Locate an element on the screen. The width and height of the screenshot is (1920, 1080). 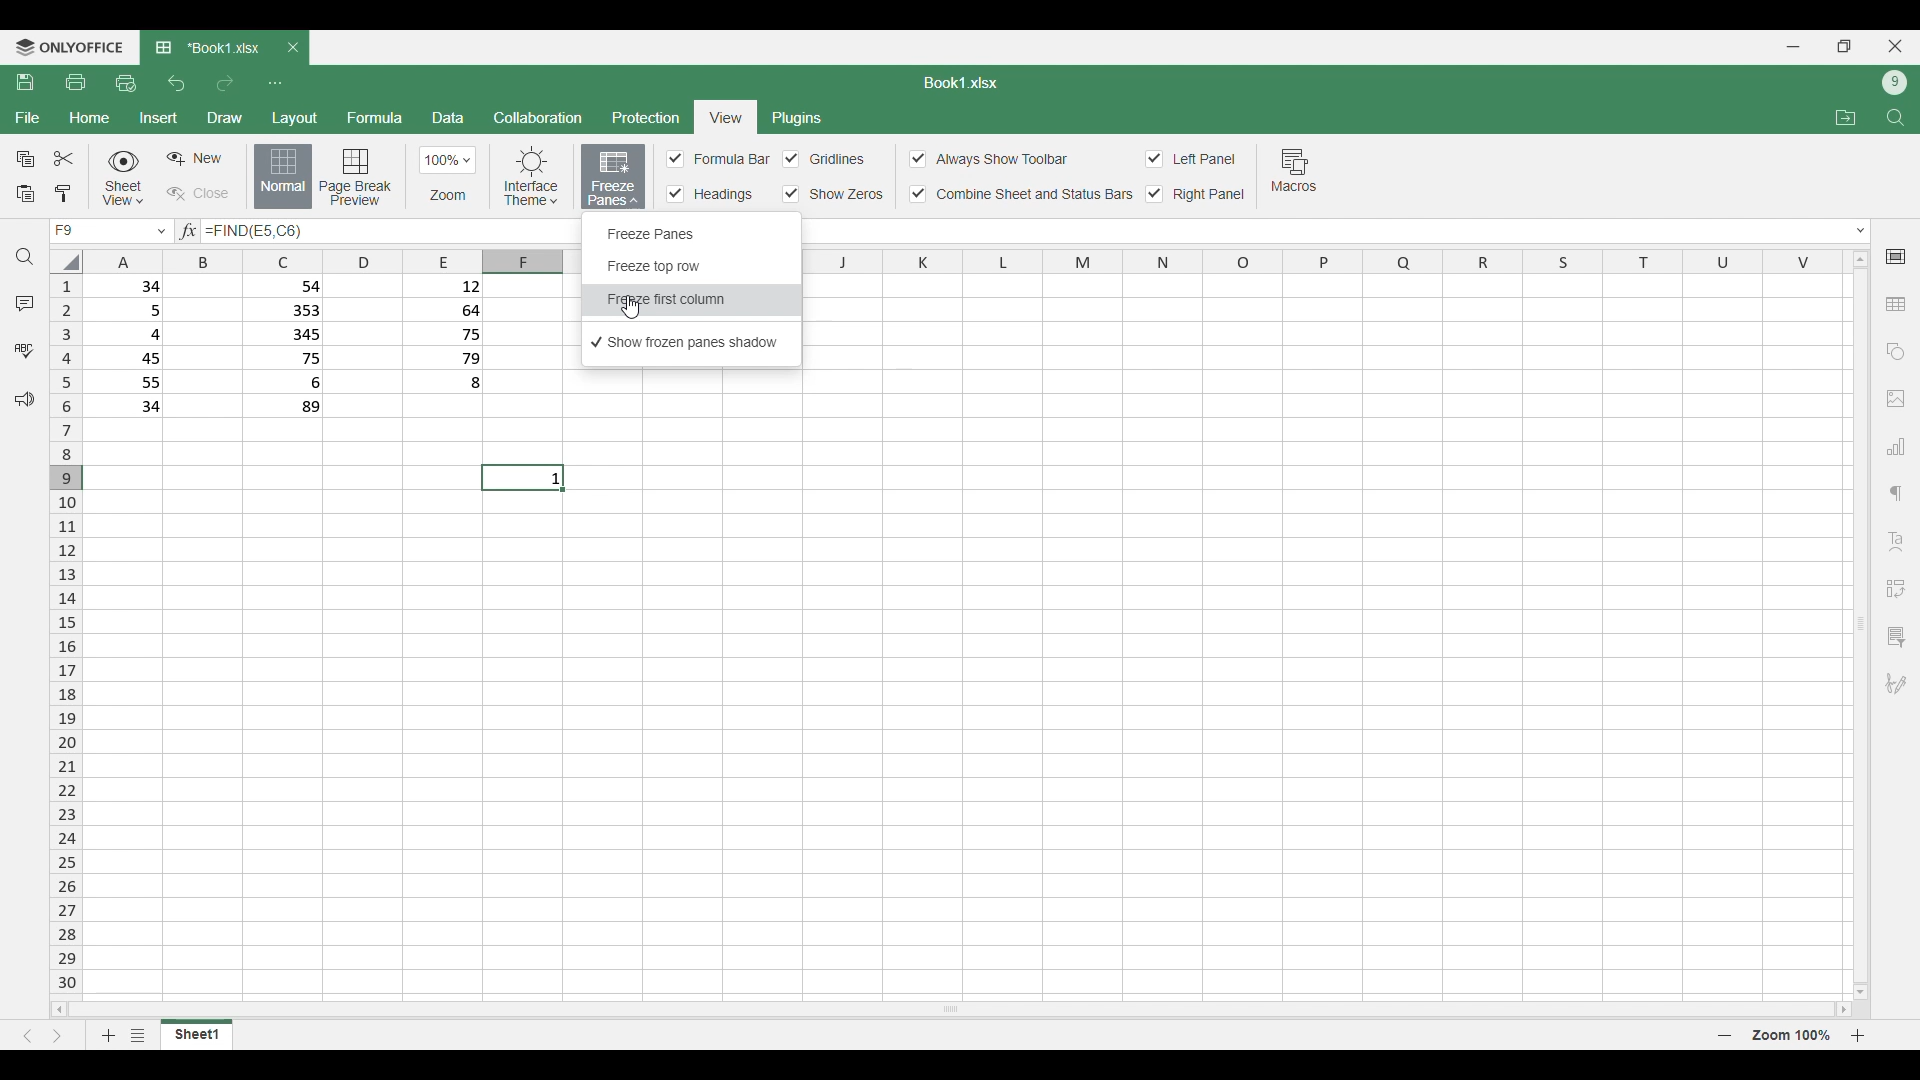
Insert pivot table is located at coordinates (1895, 589).